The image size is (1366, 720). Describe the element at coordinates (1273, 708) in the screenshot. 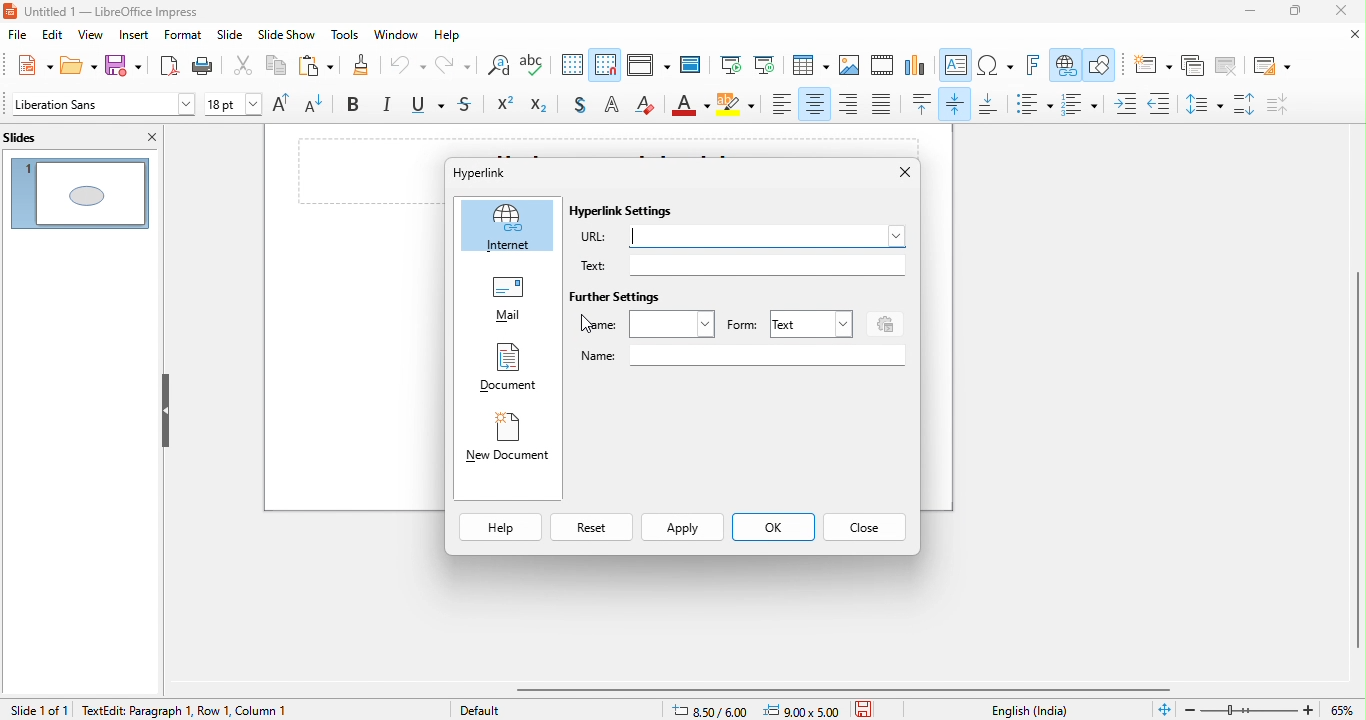

I see `zoom` at that location.